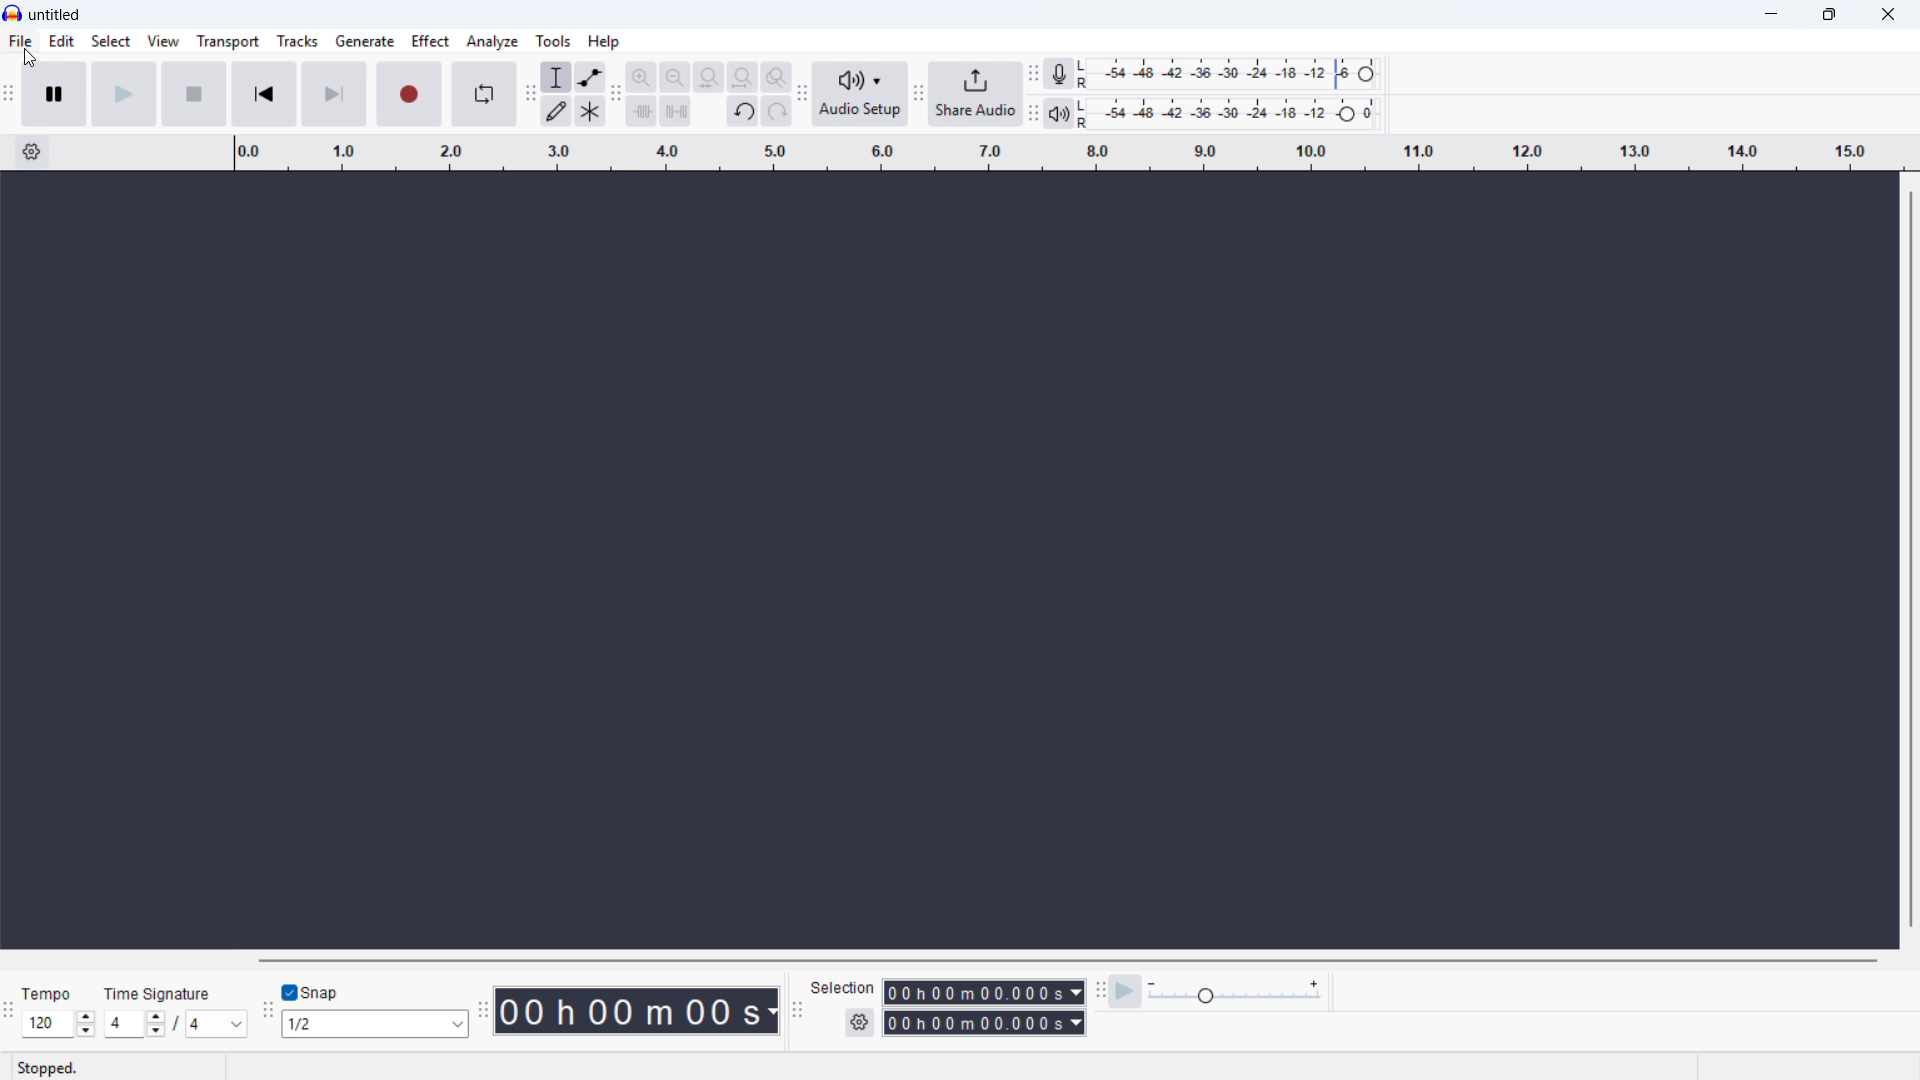  I want to click on Selection tool , so click(557, 77).